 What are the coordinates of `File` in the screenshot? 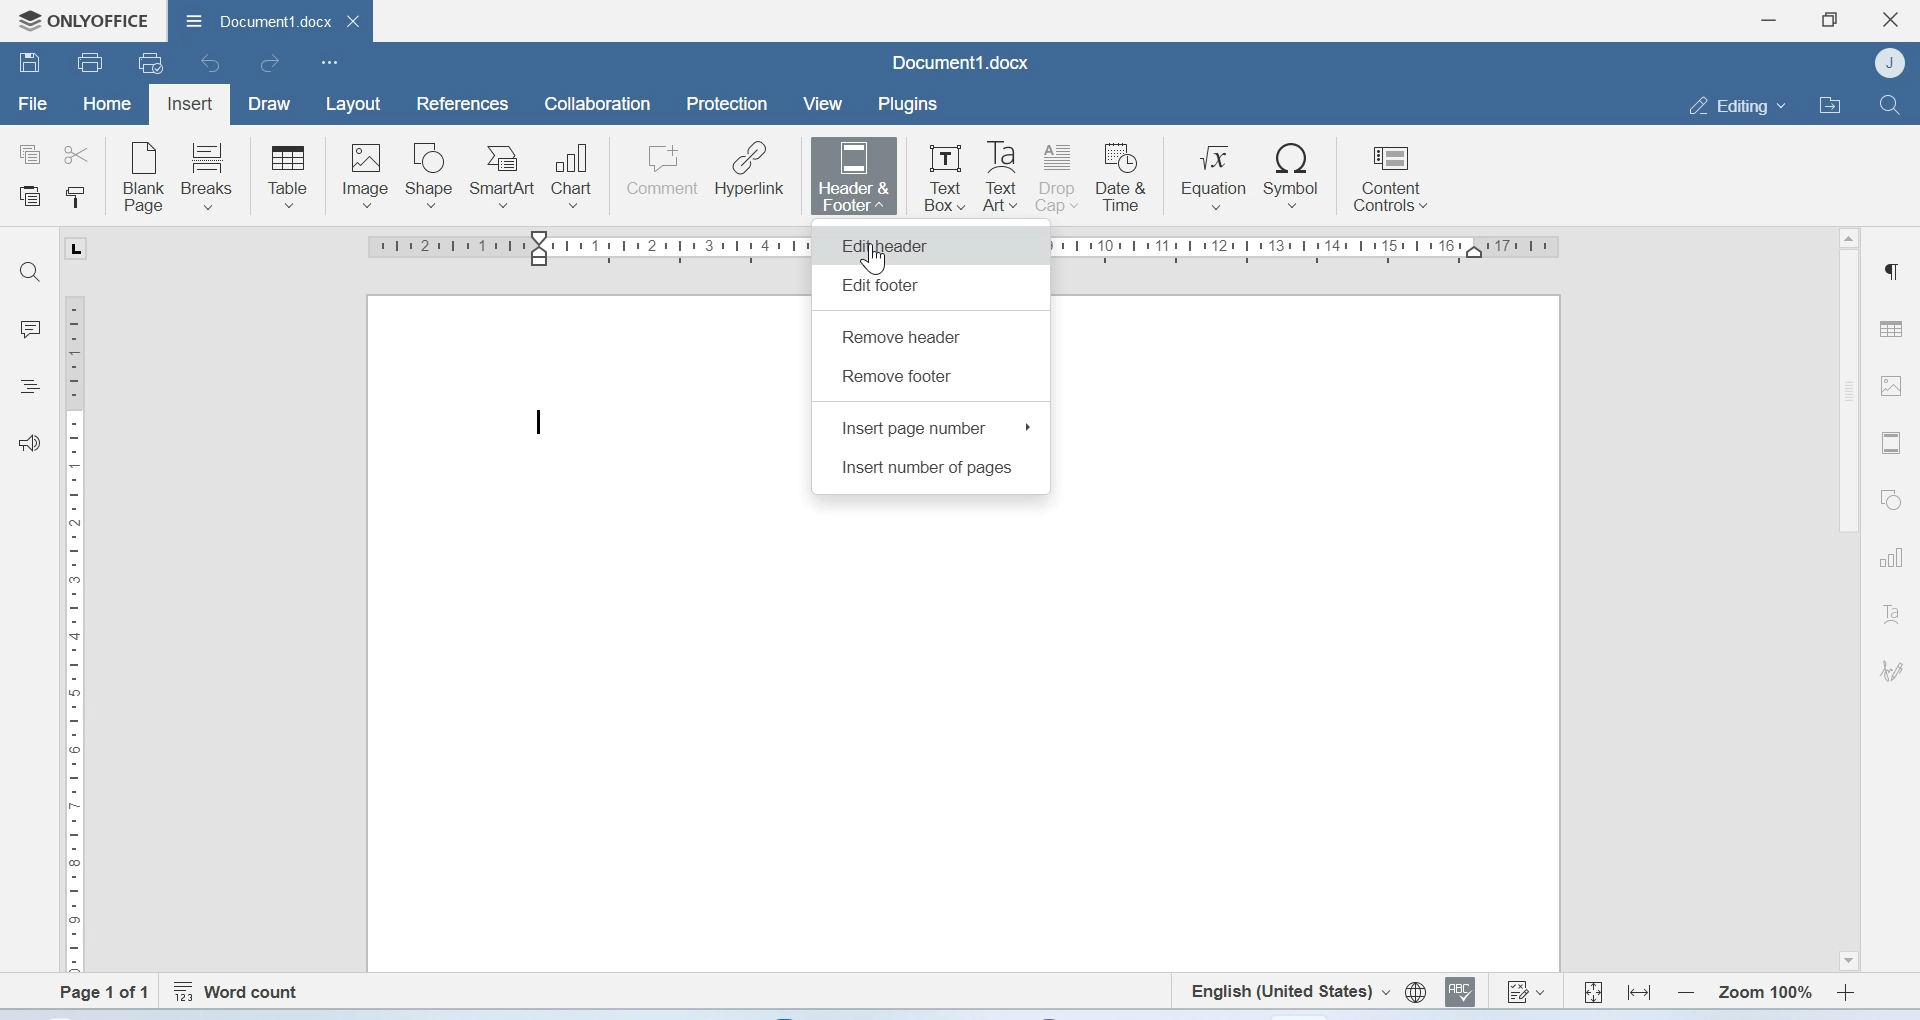 It's located at (31, 105).